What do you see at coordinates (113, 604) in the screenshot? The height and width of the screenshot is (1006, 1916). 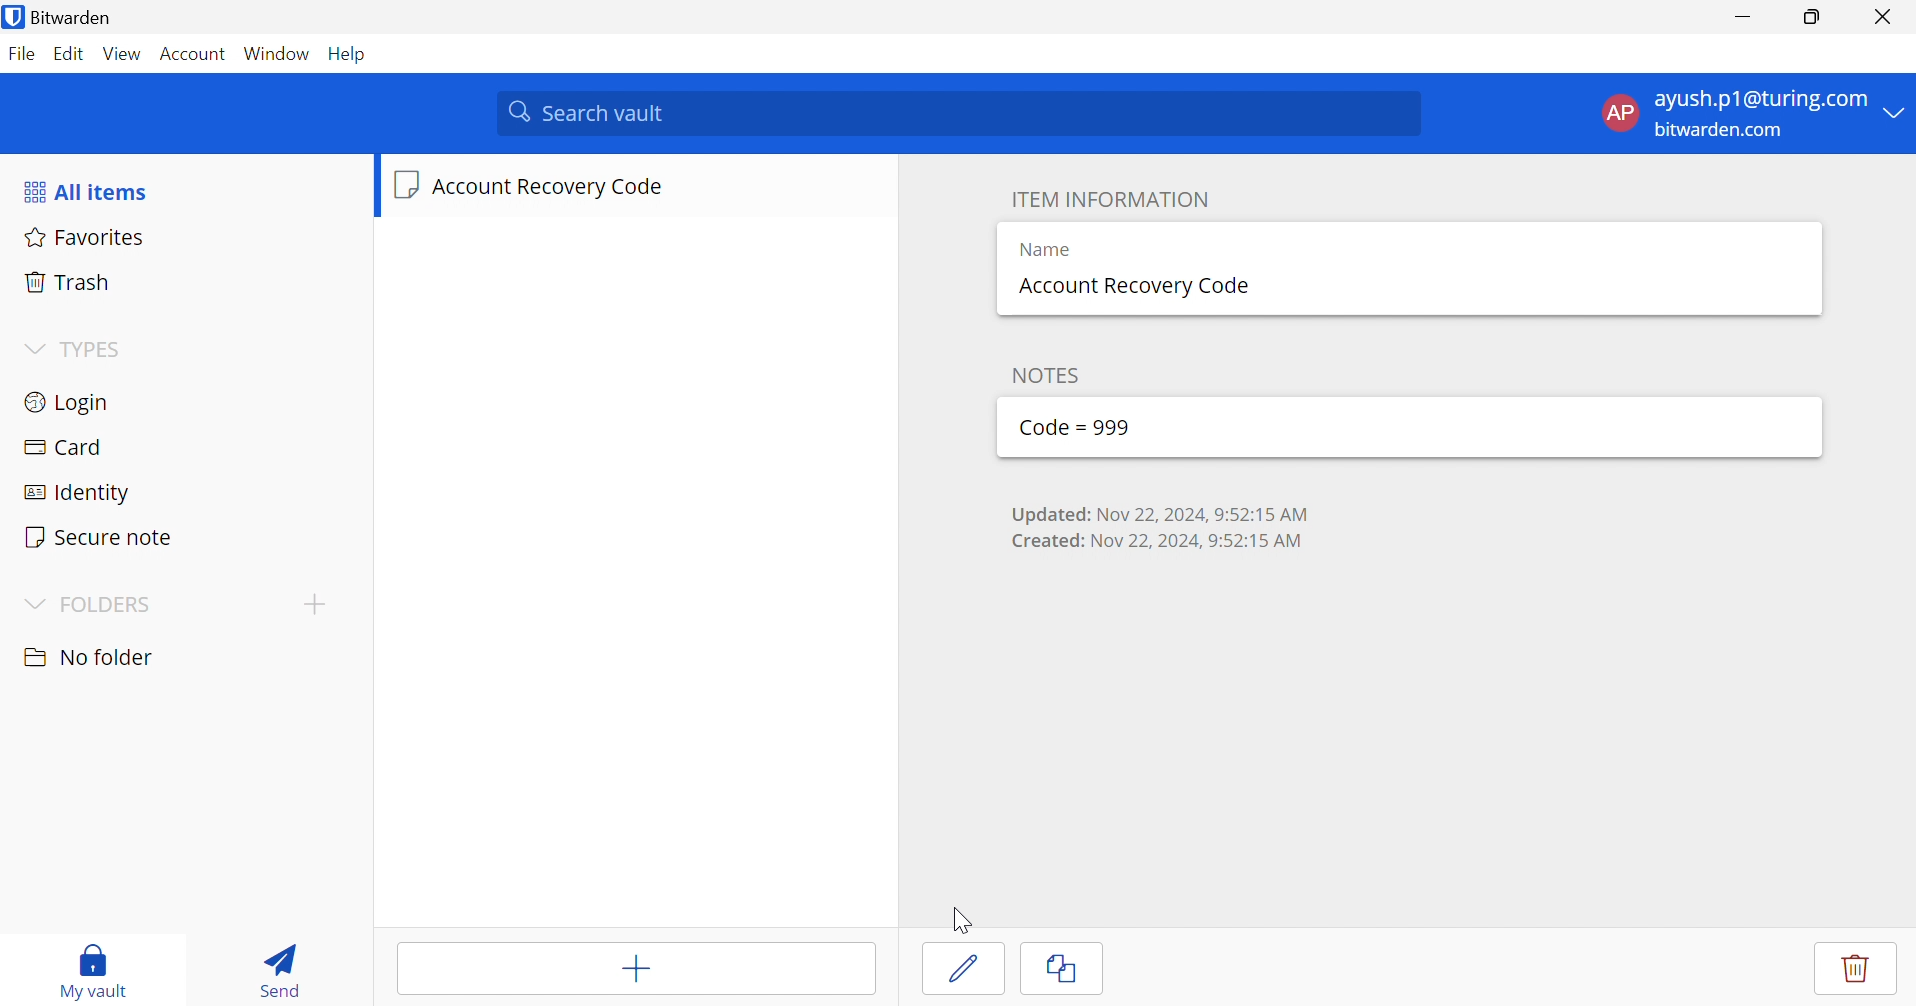 I see `FOLDERS` at bounding box center [113, 604].